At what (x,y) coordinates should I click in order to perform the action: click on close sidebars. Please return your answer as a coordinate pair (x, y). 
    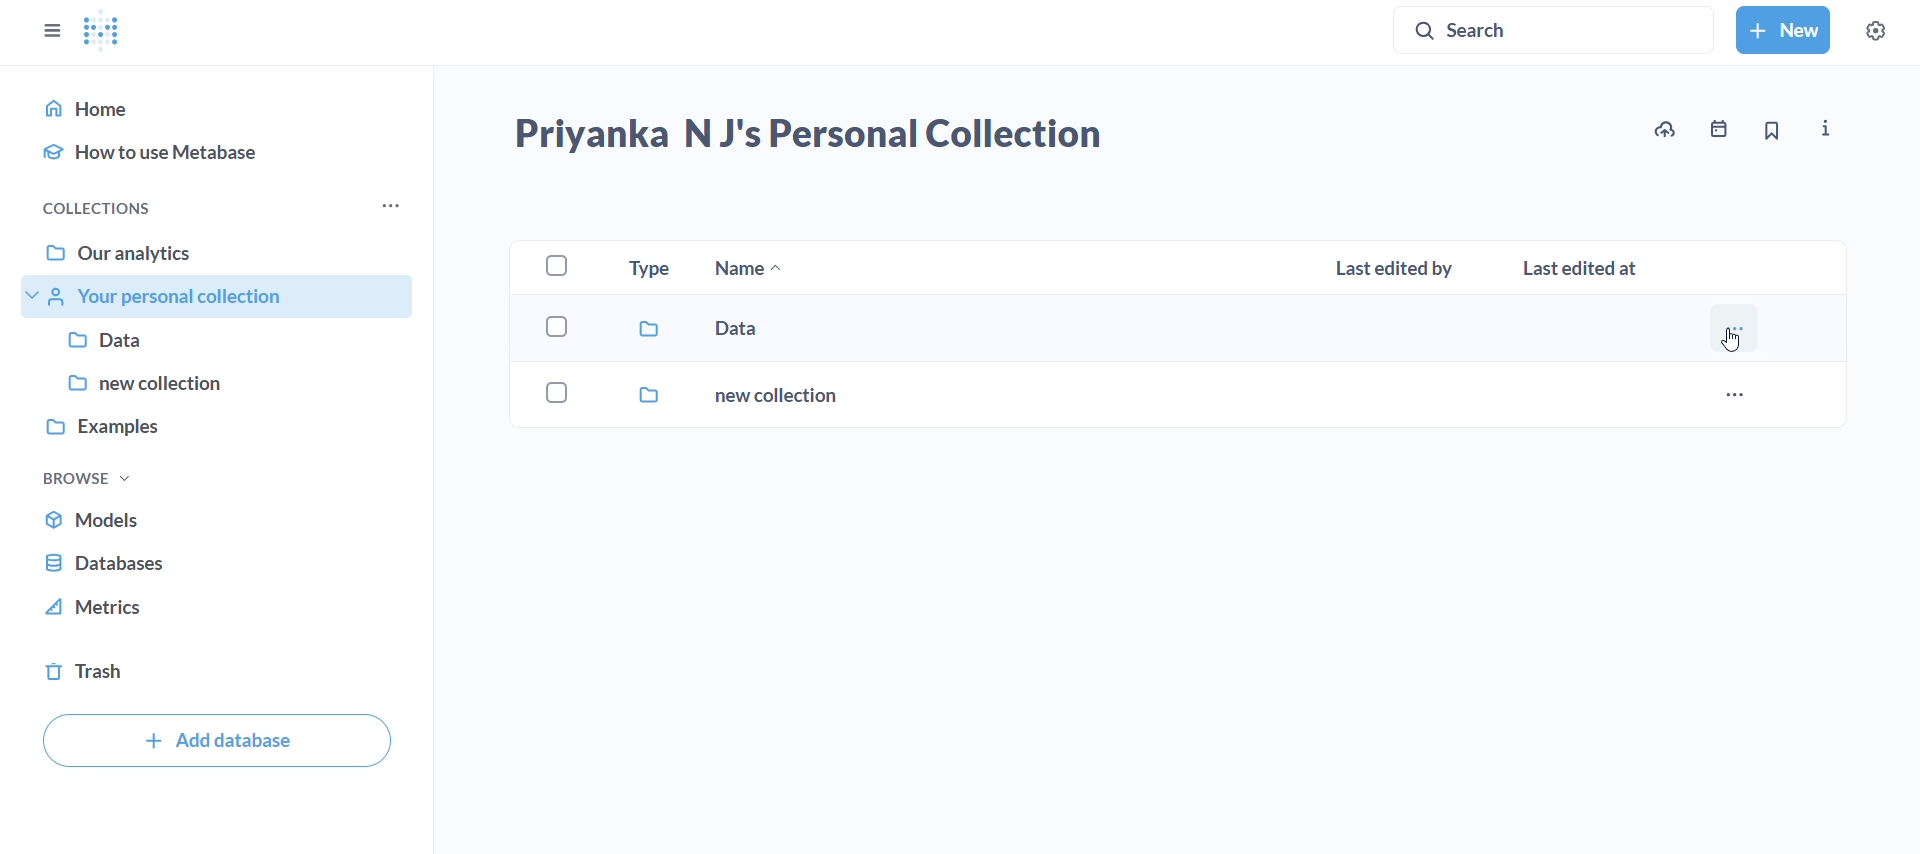
    Looking at the image, I should click on (50, 32).